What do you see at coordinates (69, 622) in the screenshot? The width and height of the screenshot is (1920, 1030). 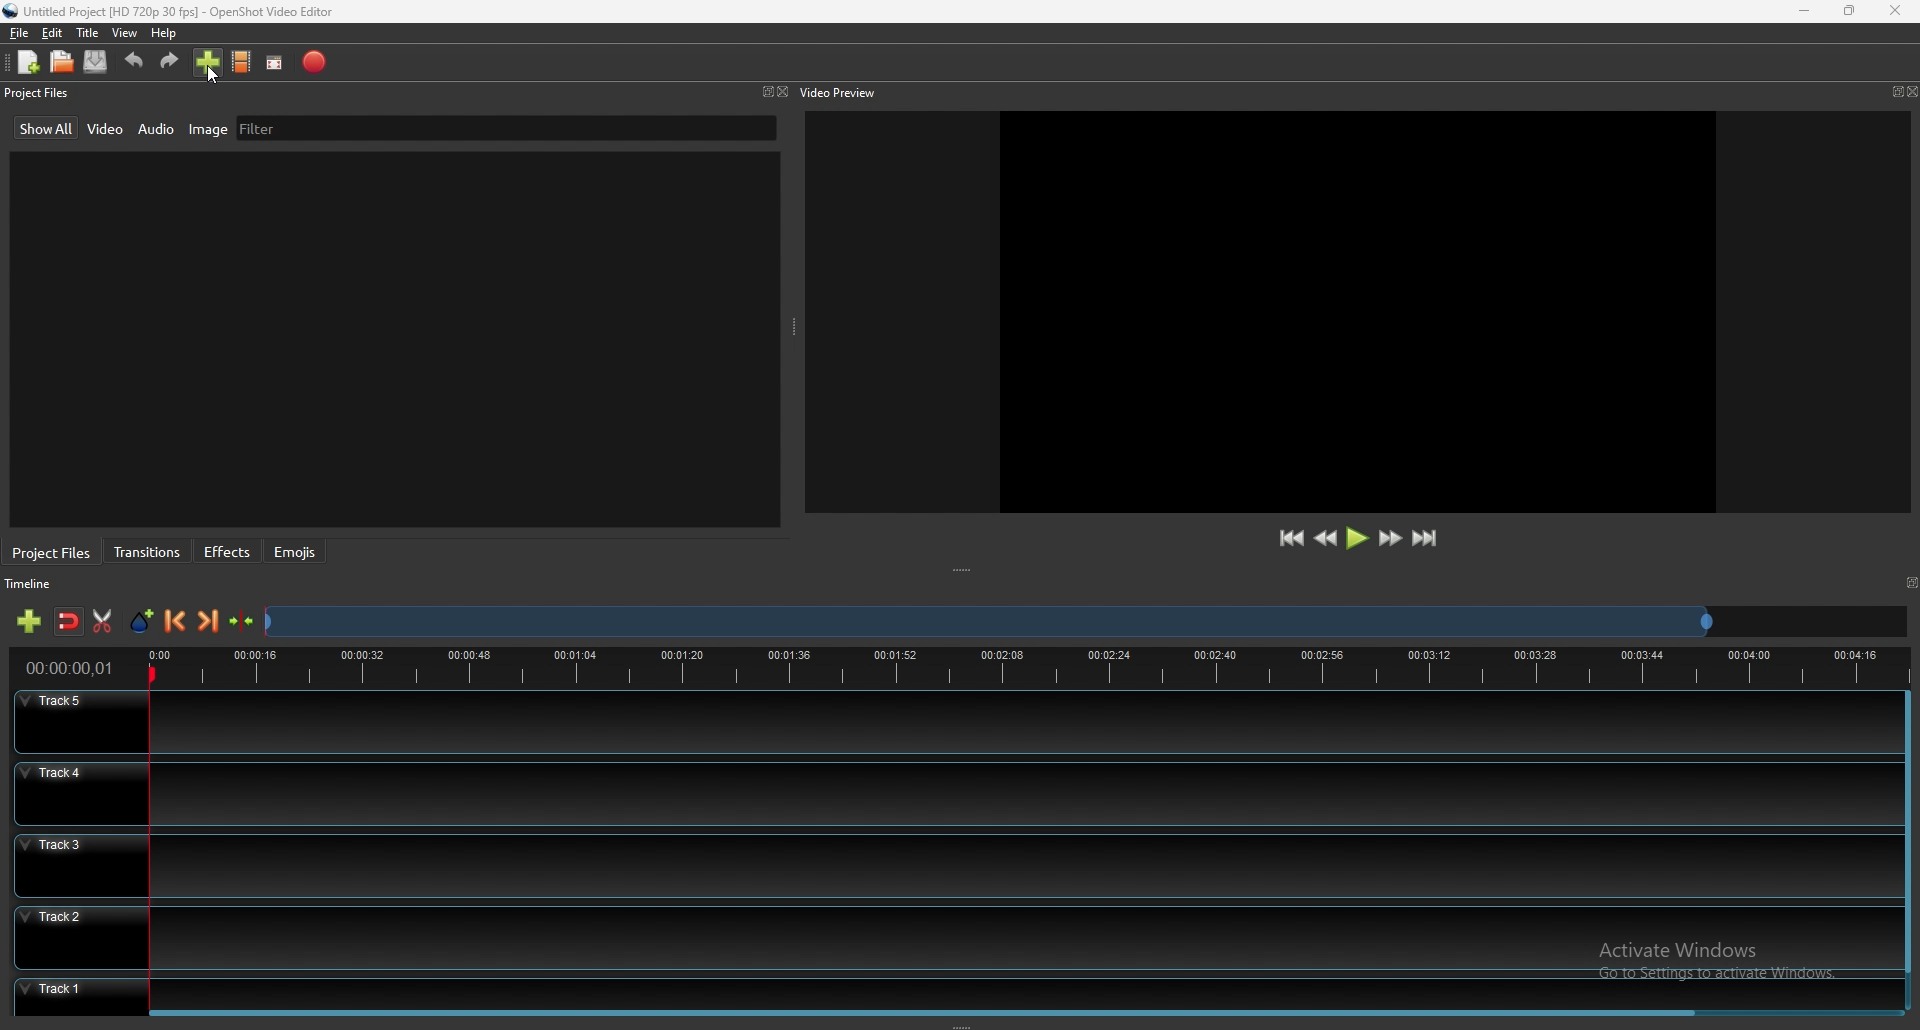 I see `disable snapping` at bounding box center [69, 622].